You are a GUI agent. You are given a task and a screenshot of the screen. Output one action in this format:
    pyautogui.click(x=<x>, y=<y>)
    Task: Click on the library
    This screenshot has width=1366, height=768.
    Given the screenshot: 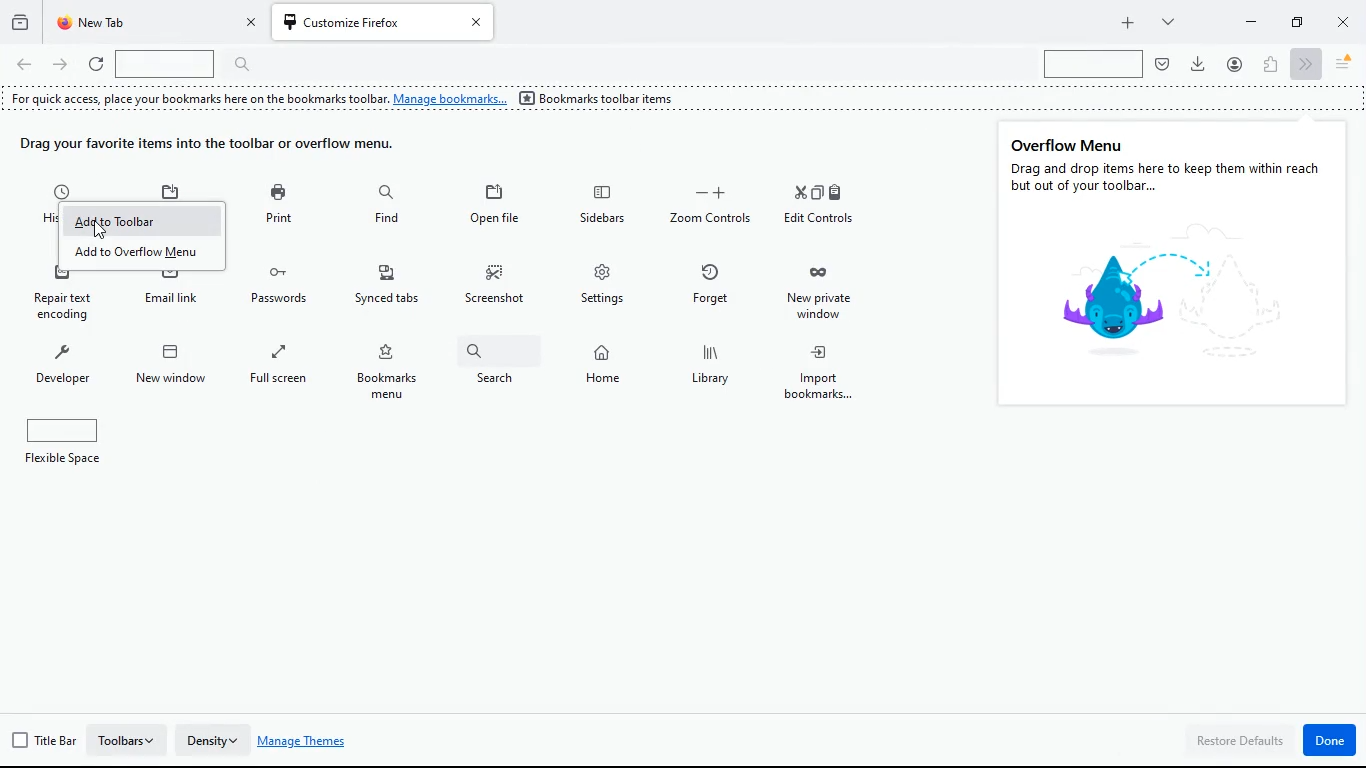 What is the action you would take?
    pyautogui.click(x=718, y=370)
    